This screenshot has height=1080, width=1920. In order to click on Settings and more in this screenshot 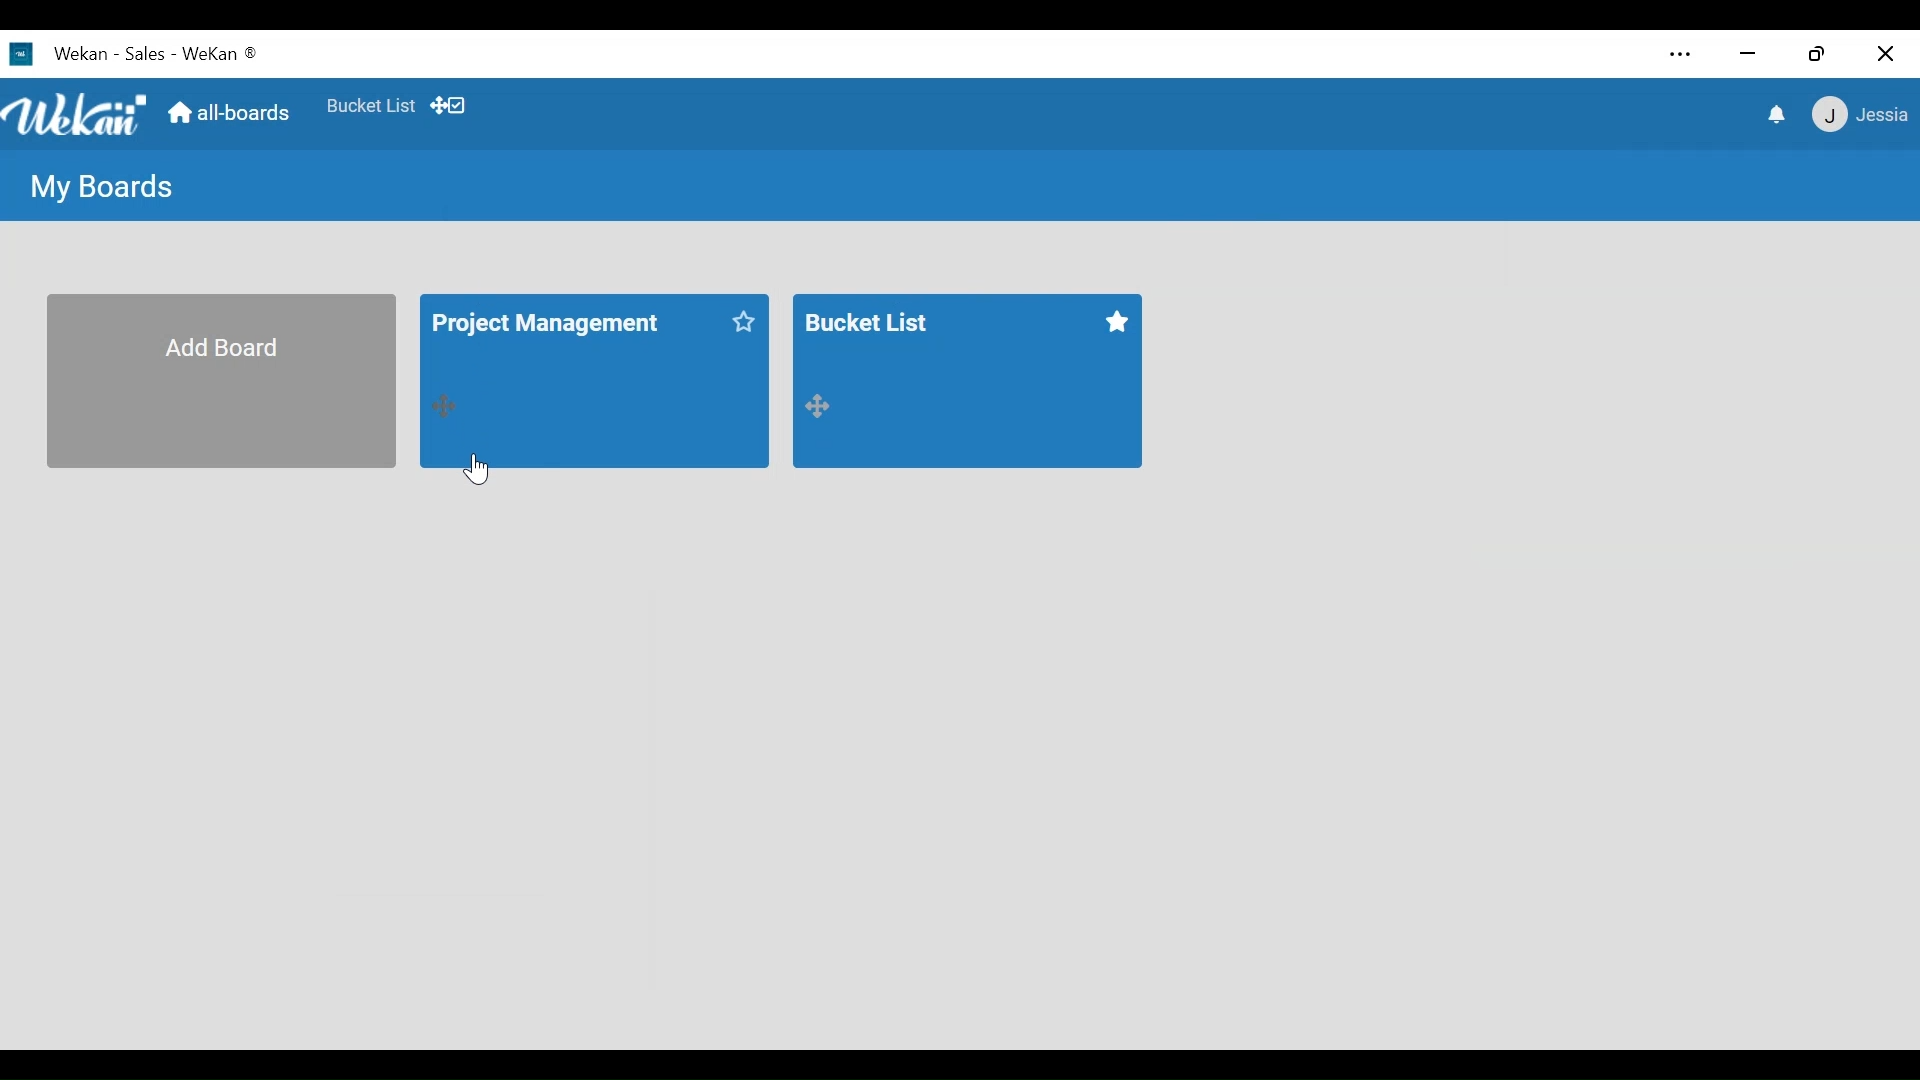, I will do `click(1672, 52)`.